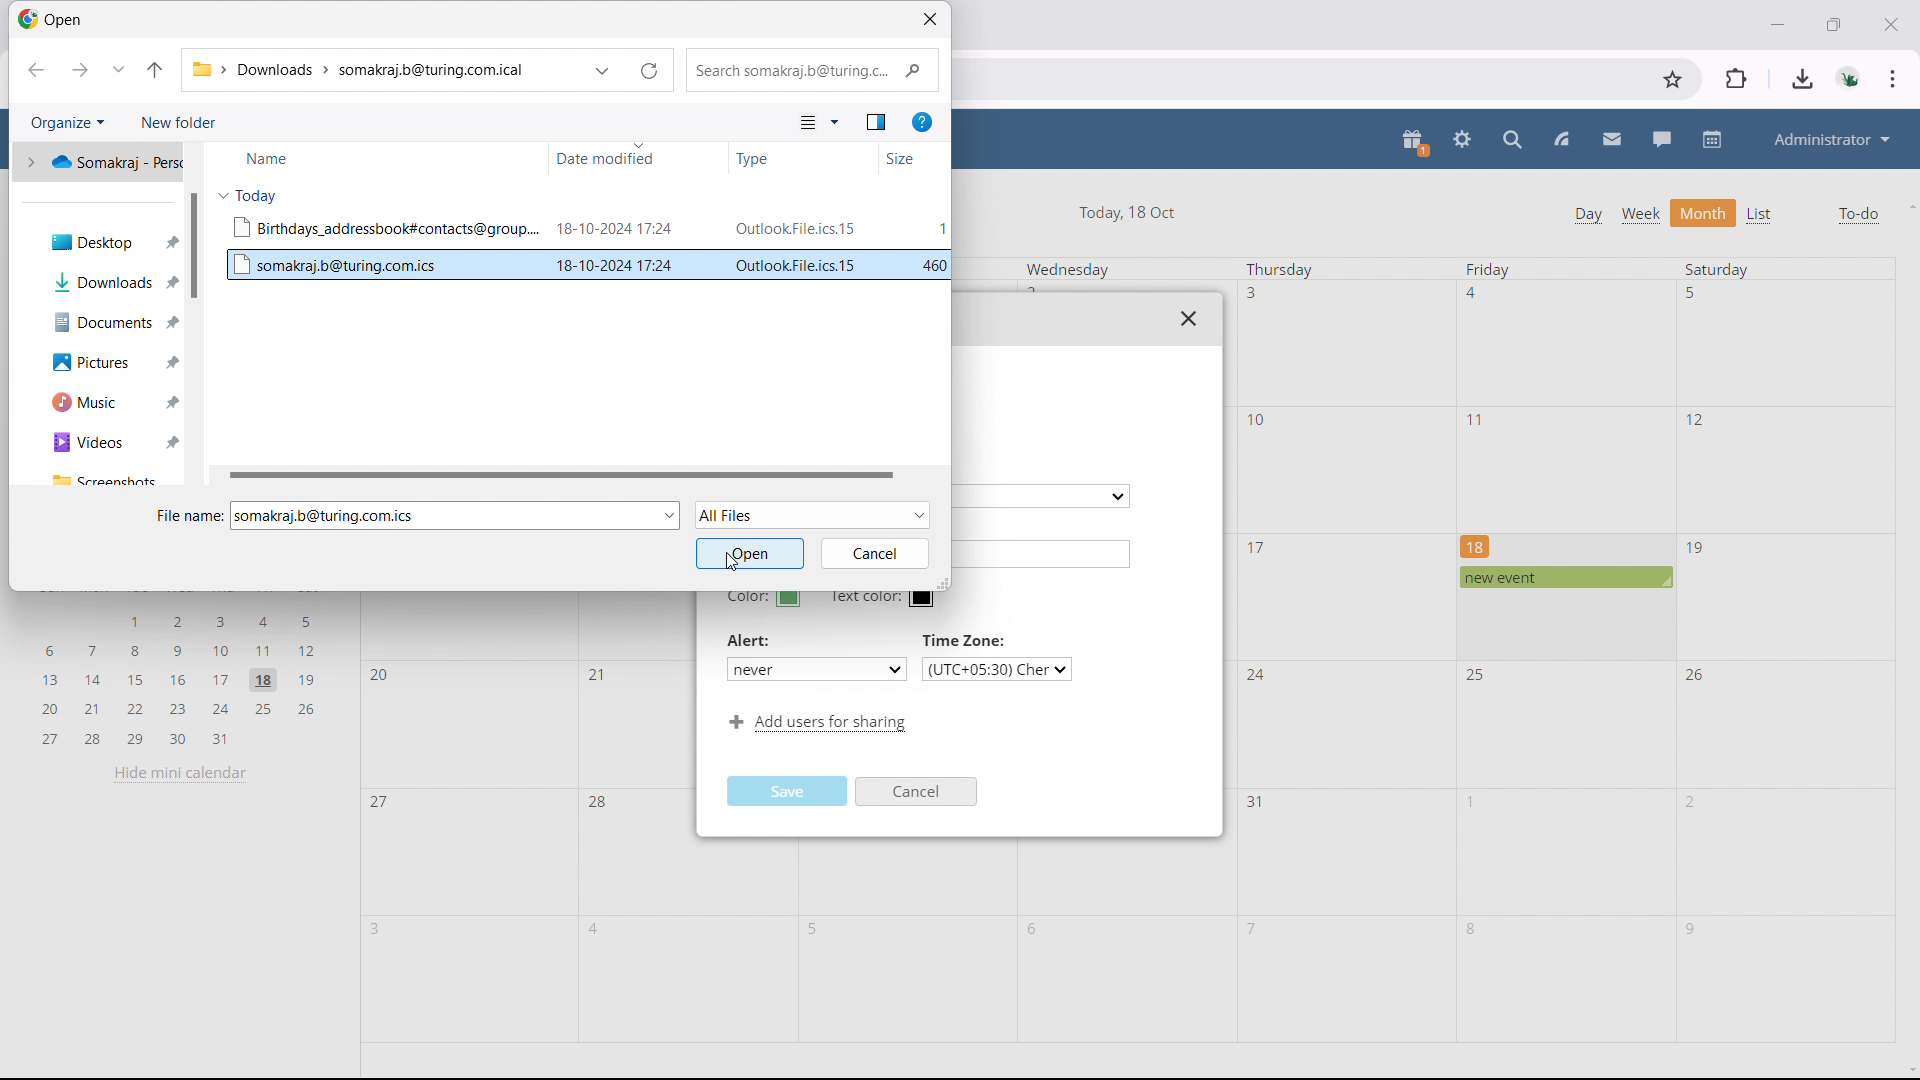  Describe the element at coordinates (749, 553) in the screenshot. I see `open` at that location.